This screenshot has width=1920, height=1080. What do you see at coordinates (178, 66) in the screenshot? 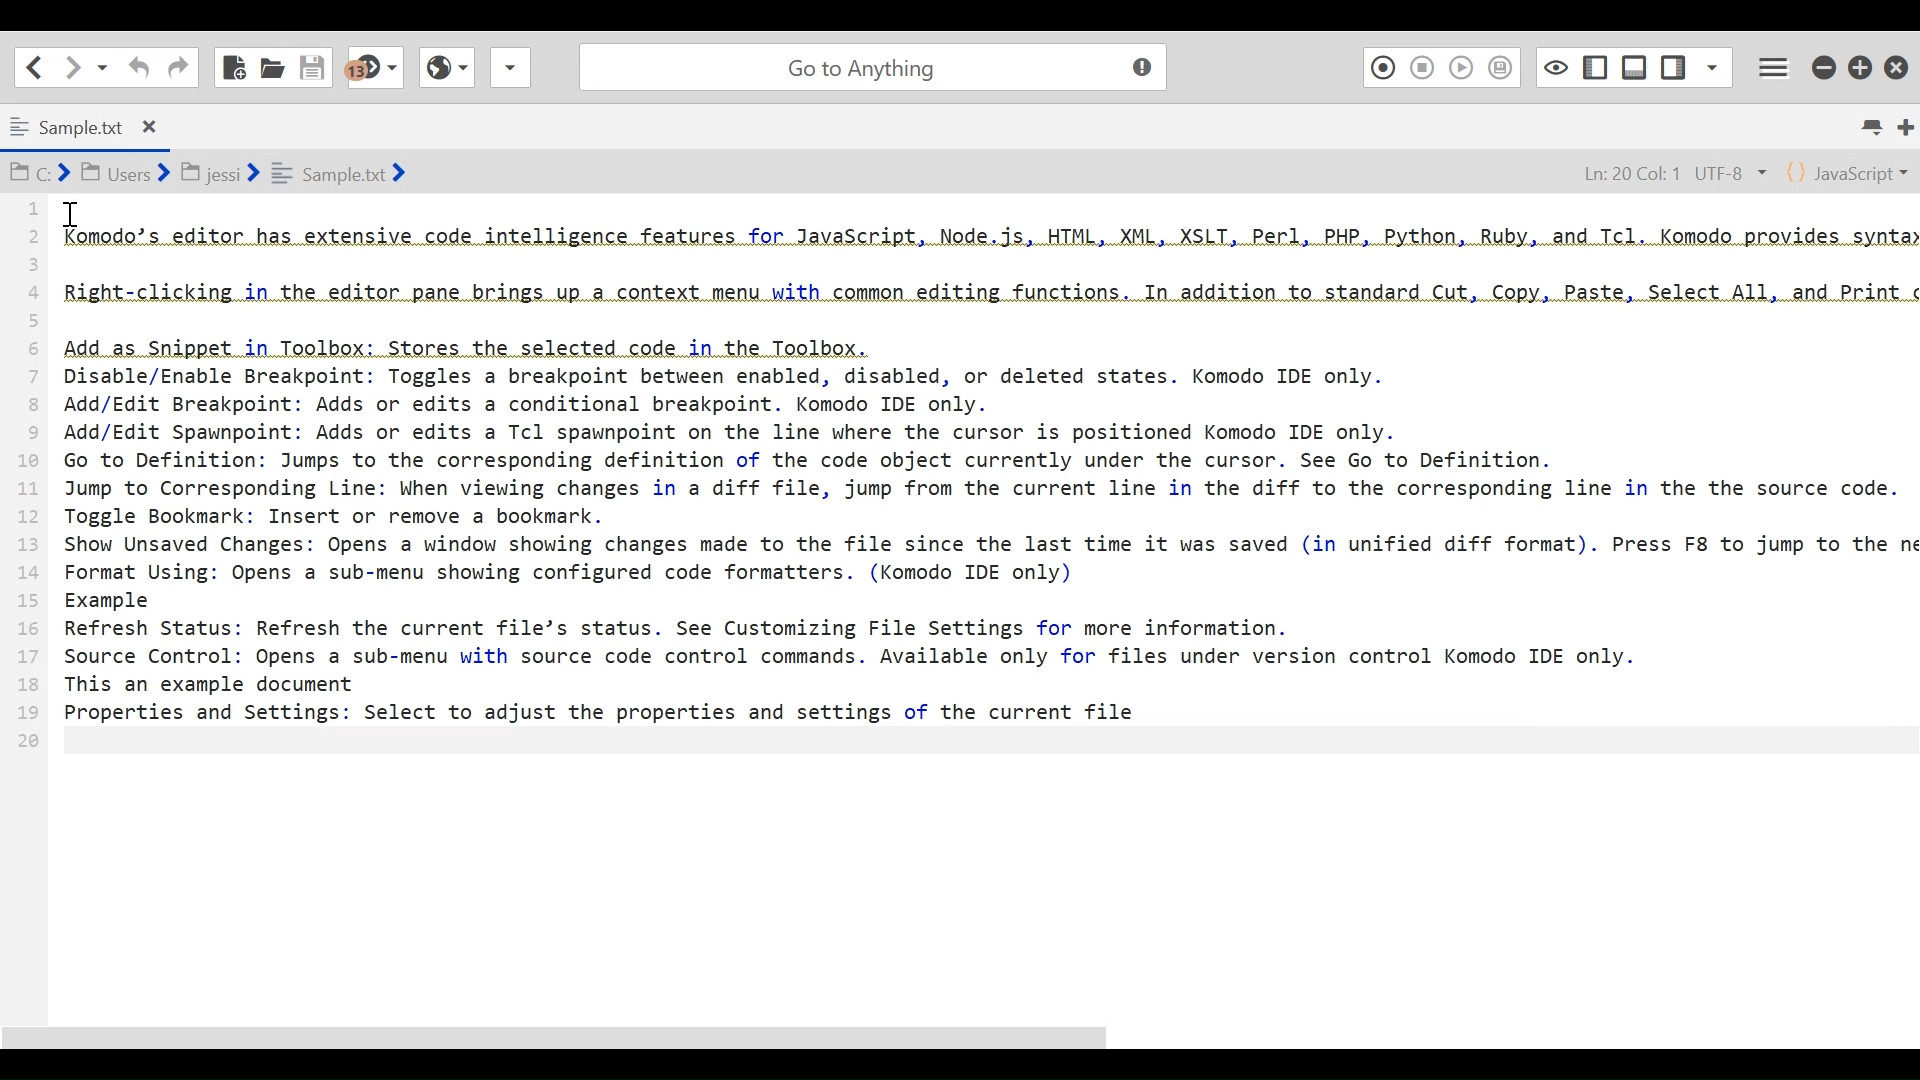
I see `Redo` at bounding box center [178, 66].